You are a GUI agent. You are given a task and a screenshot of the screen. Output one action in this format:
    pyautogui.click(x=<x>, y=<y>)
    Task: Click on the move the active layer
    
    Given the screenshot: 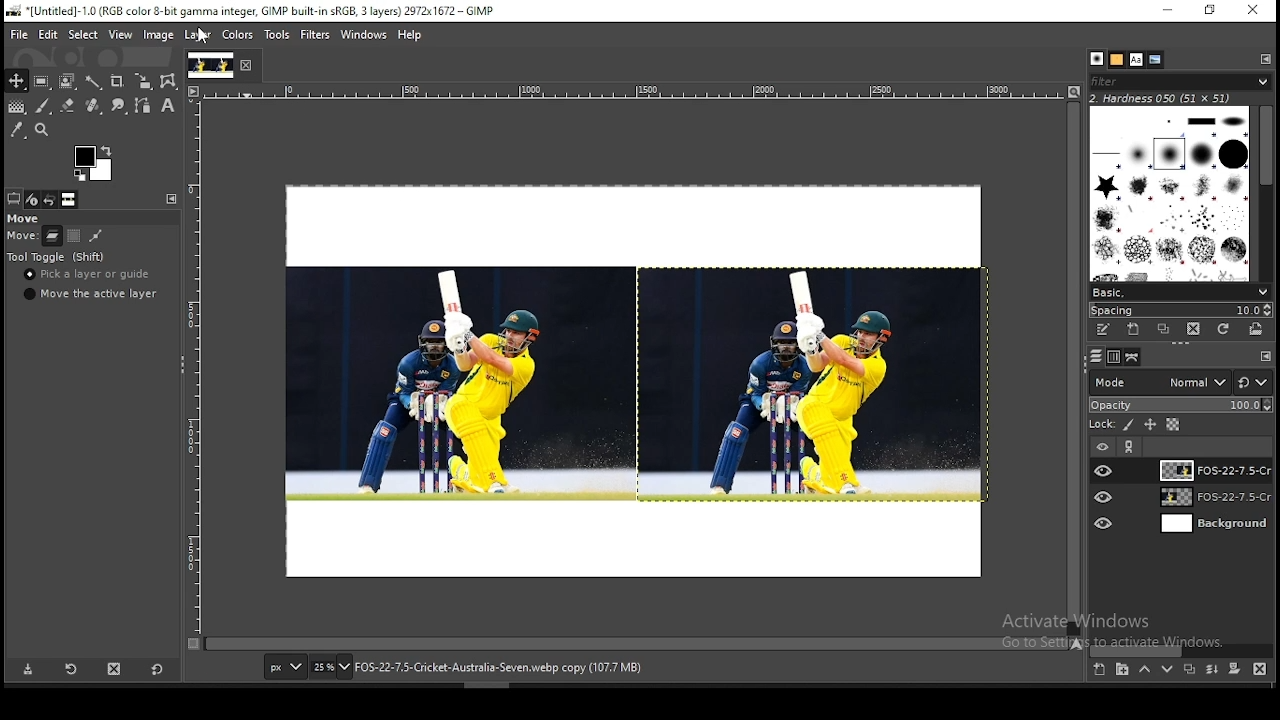 What is the action you would take?
    pyautogui.click(x=88, y=294)
    